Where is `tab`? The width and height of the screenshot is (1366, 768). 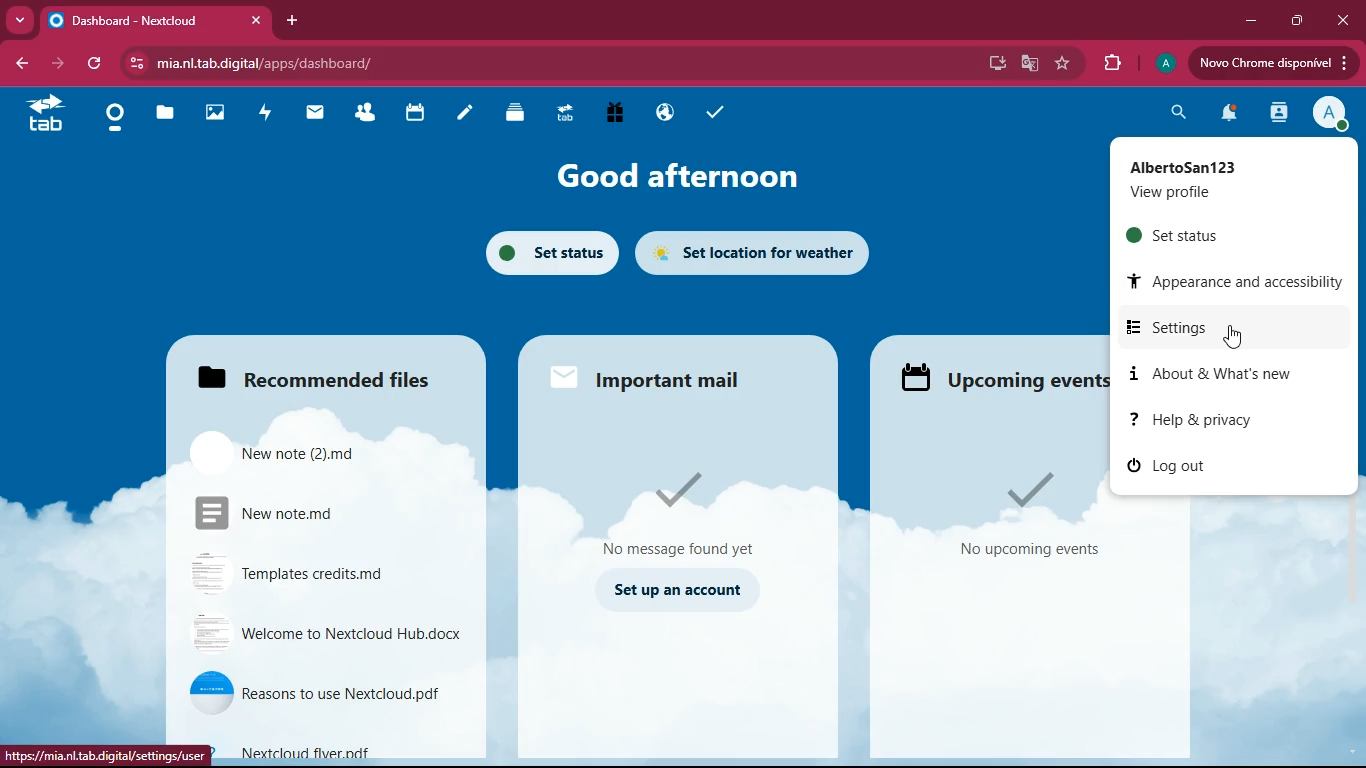
tab is located at coordinates (155, 23).